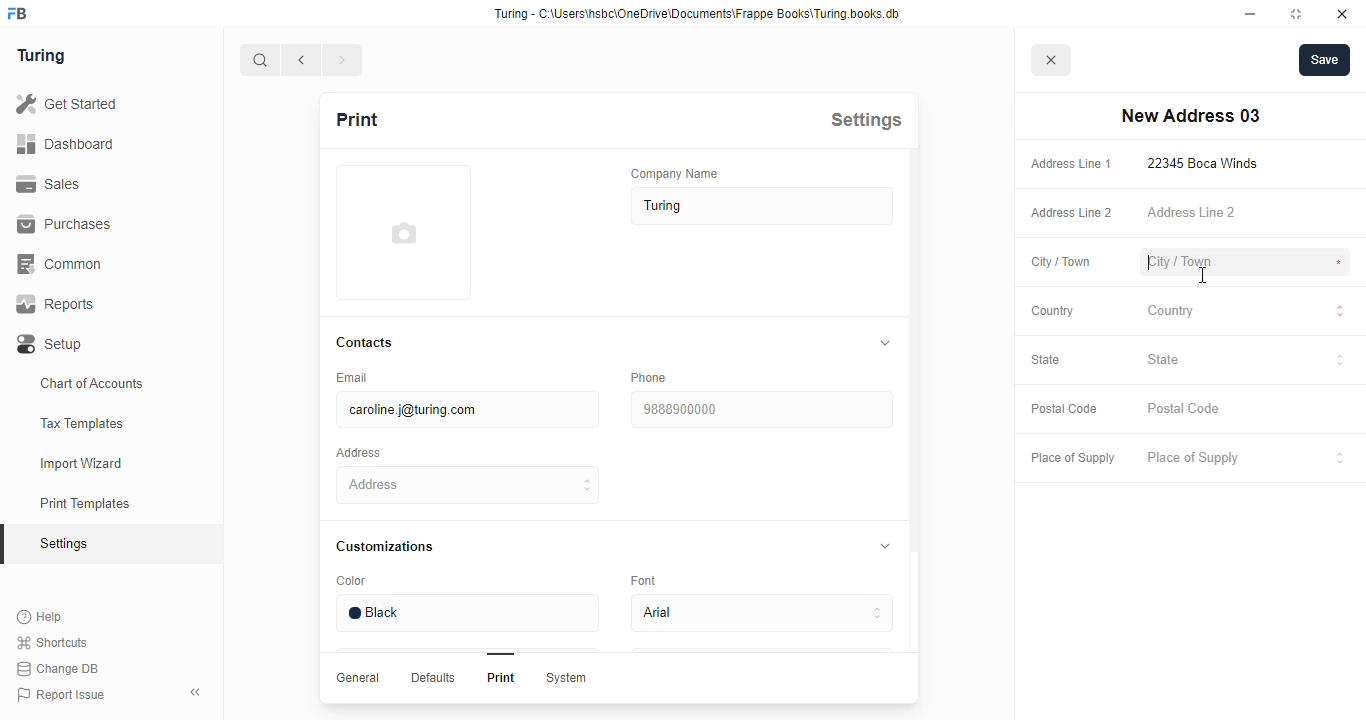 This screenshot has width=1366, height=720. What do you see at coordinates (57, 669) in the screenshot?
I see `change DB` at bounding box center [57, 669].